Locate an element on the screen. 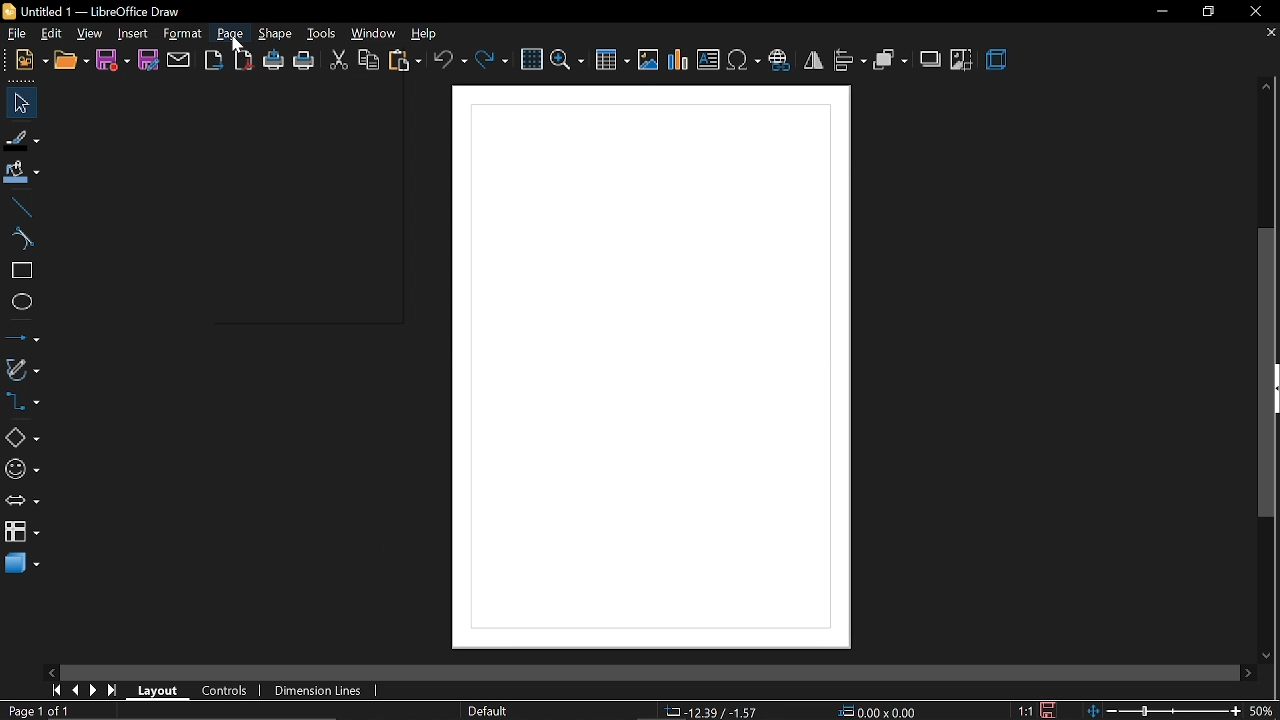  ellipse is located at coordinates (21, 304).